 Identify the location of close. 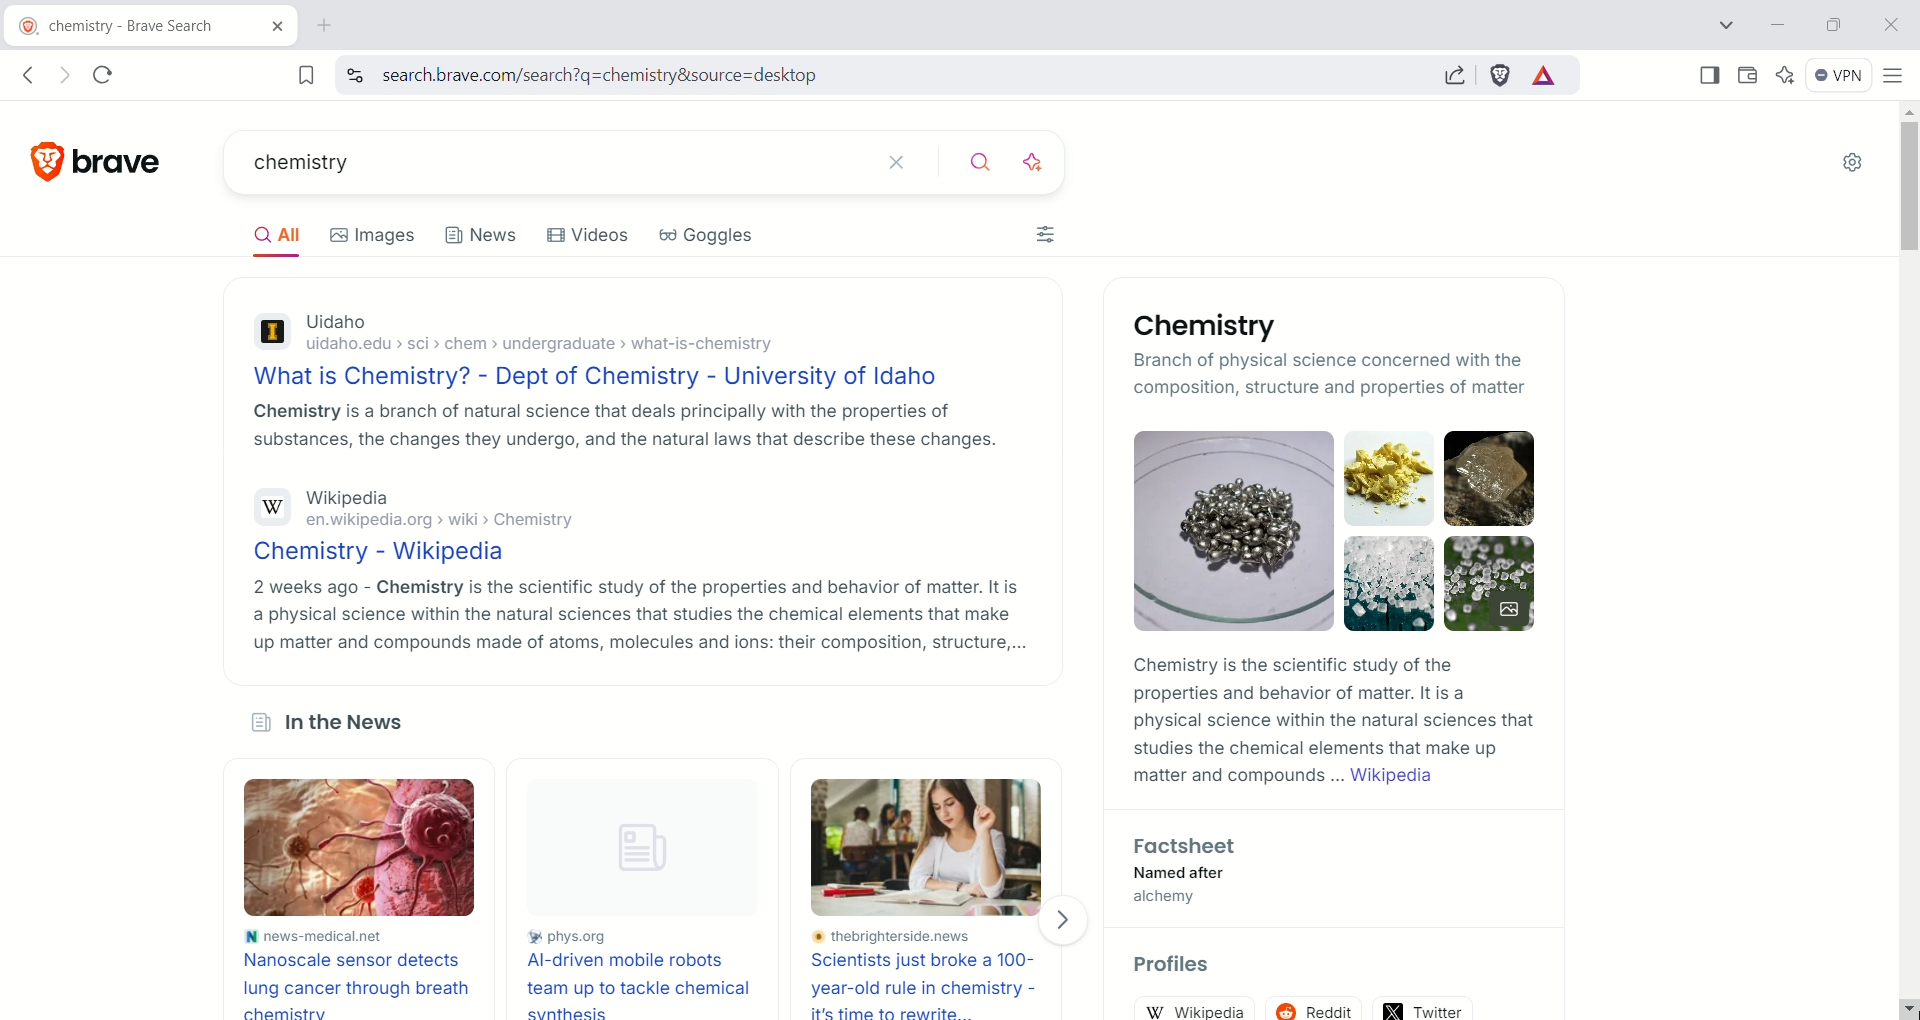
(268, 30).